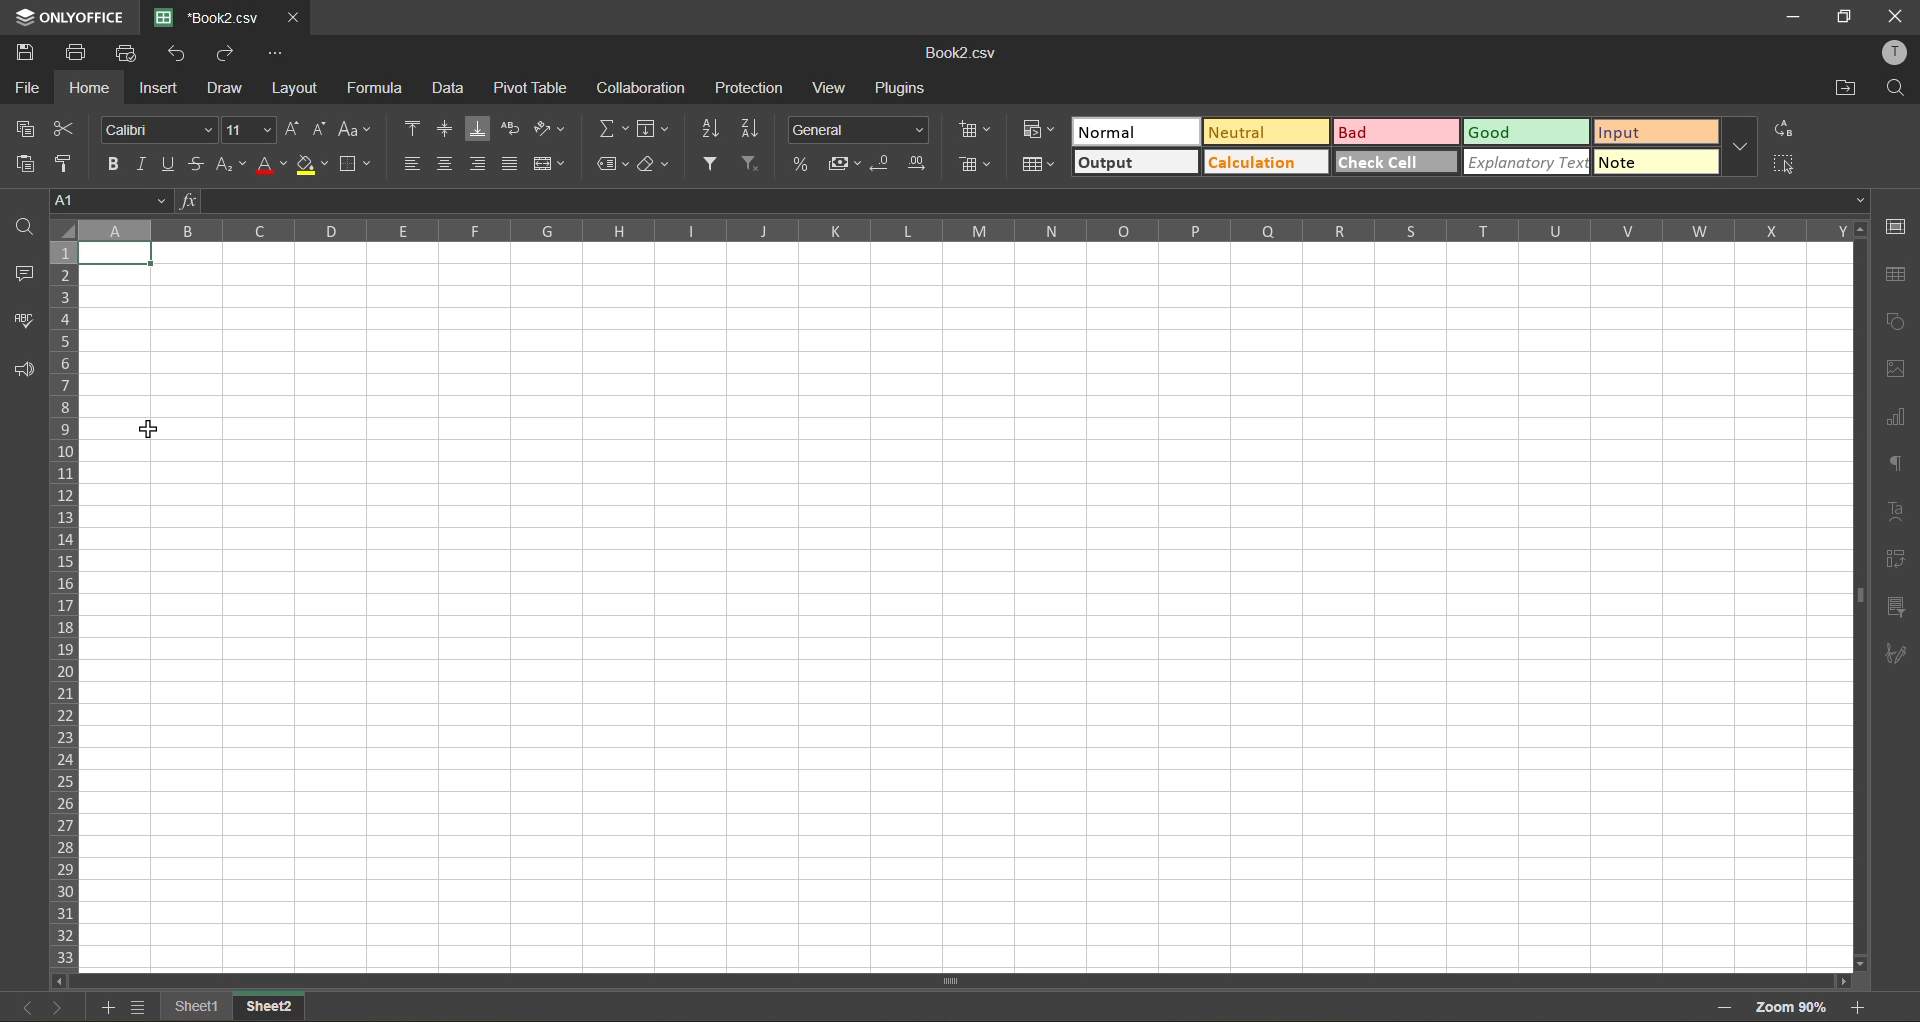  I want to click on input, so click(1655, 131).